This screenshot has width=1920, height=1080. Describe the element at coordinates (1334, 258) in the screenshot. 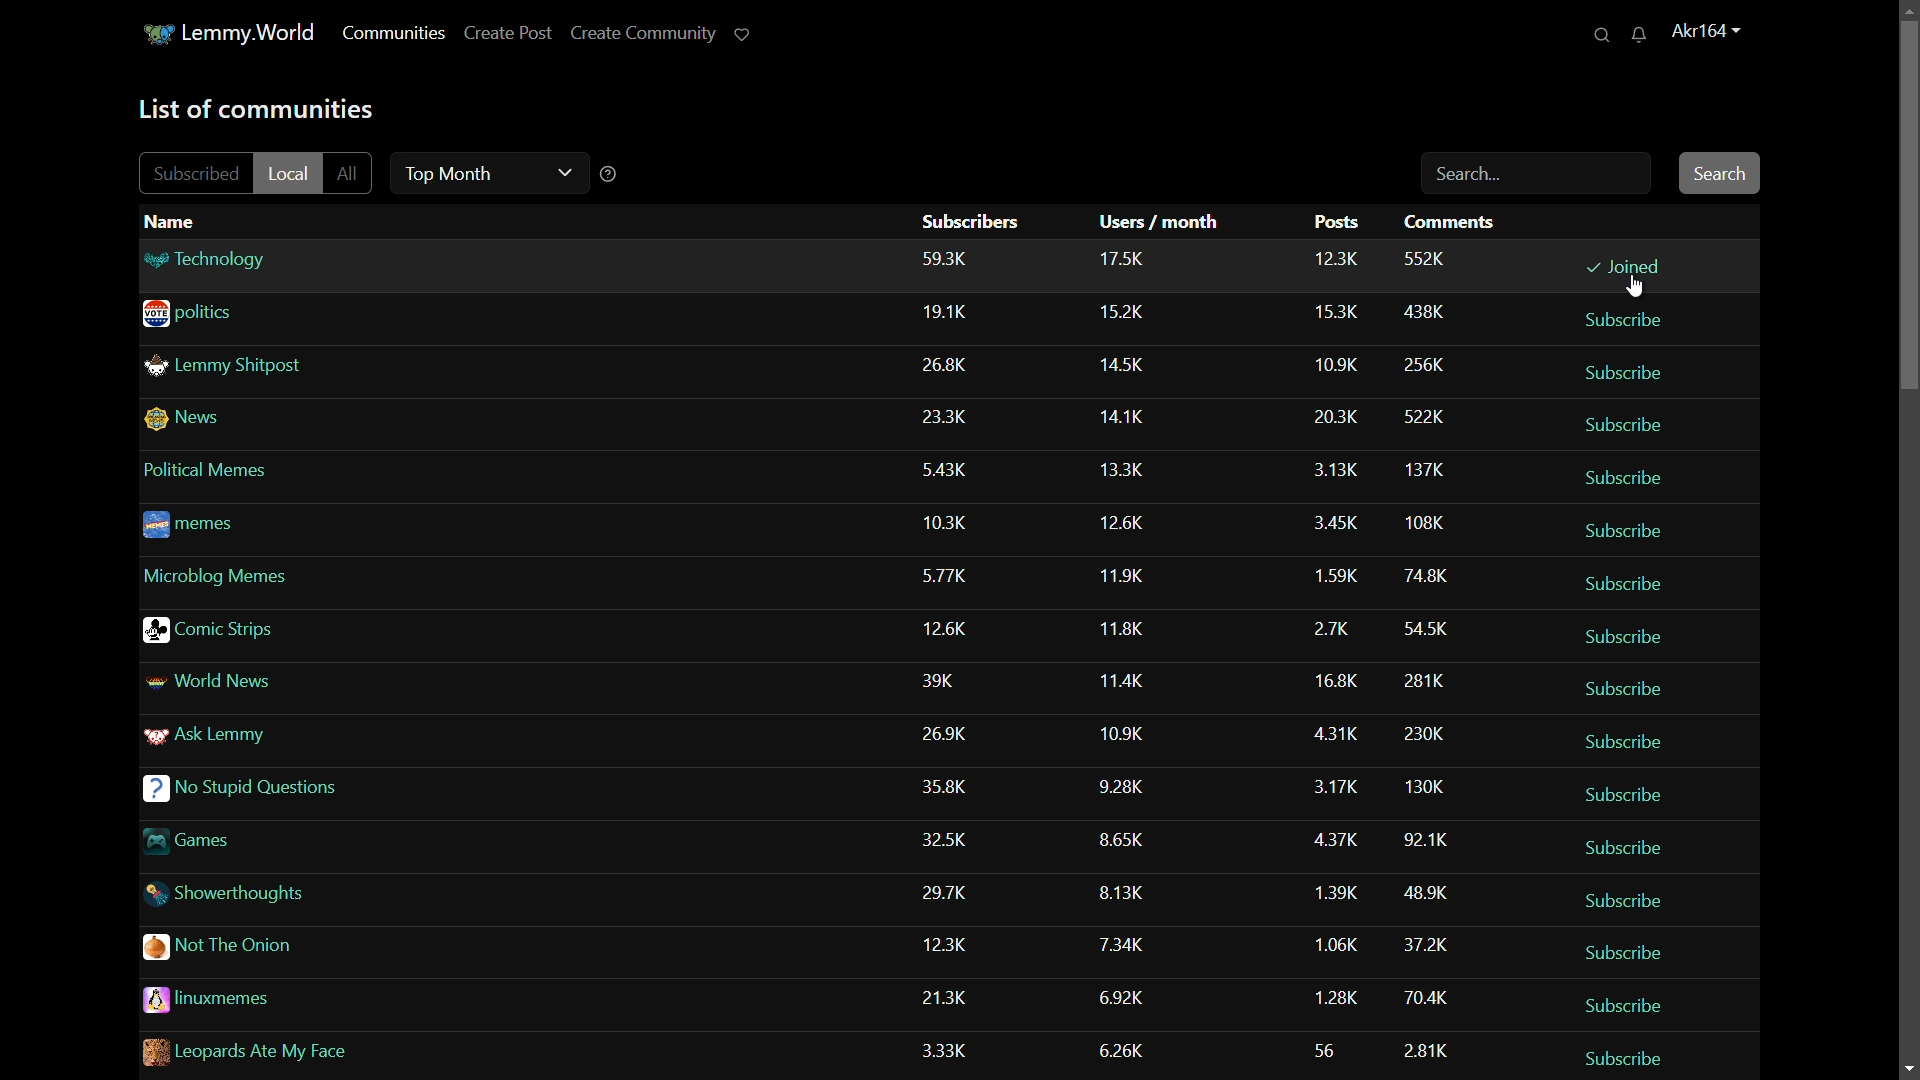

I see `posts` at that location.